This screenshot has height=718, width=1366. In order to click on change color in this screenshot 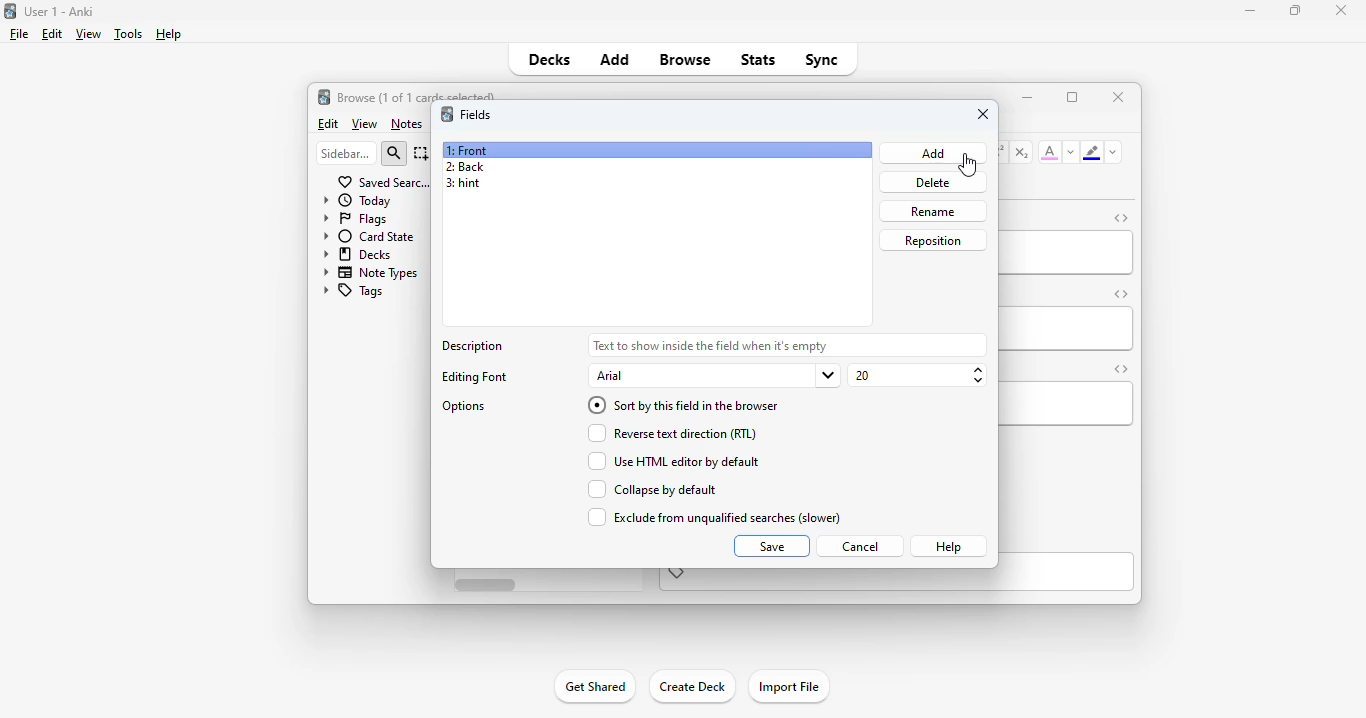, I will do `click(1071, 152)`.